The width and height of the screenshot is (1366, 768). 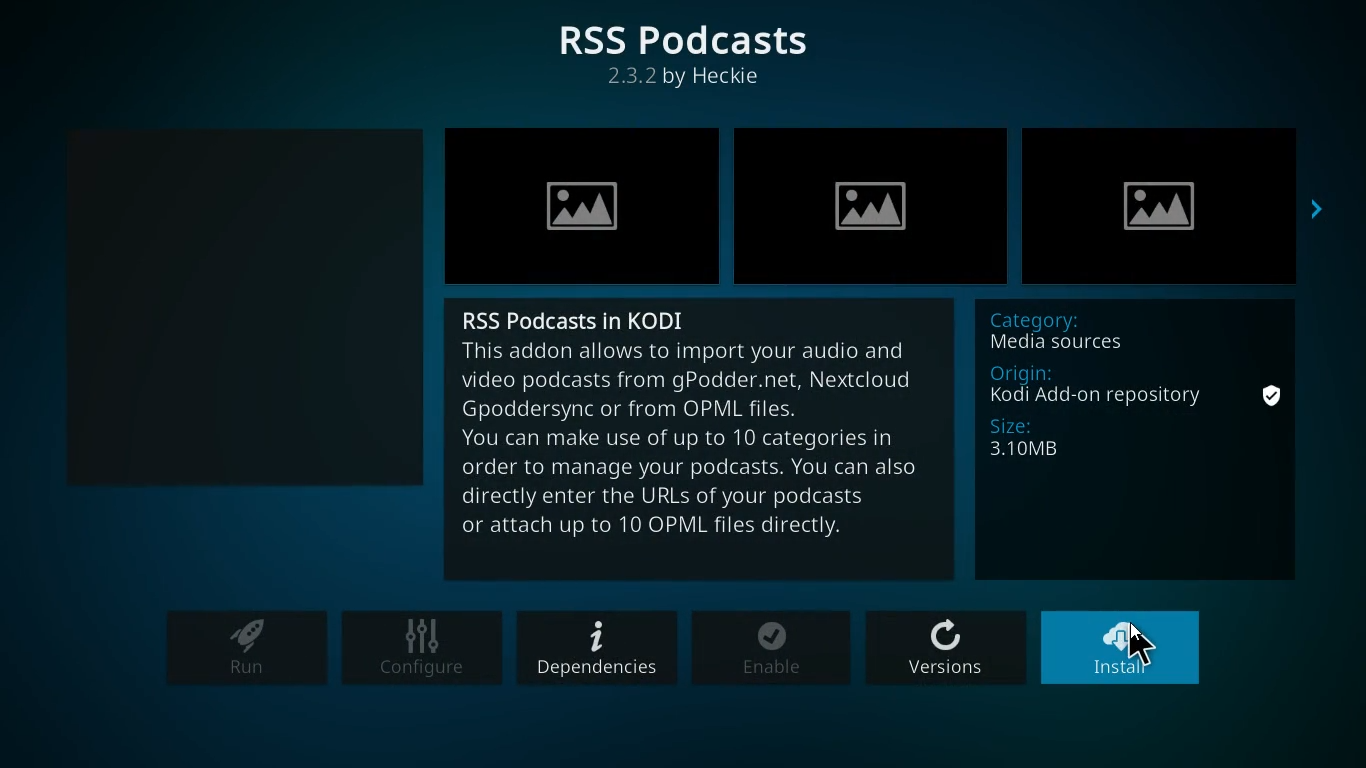 I want to click on Cursor, so click(x=1139, y=647).